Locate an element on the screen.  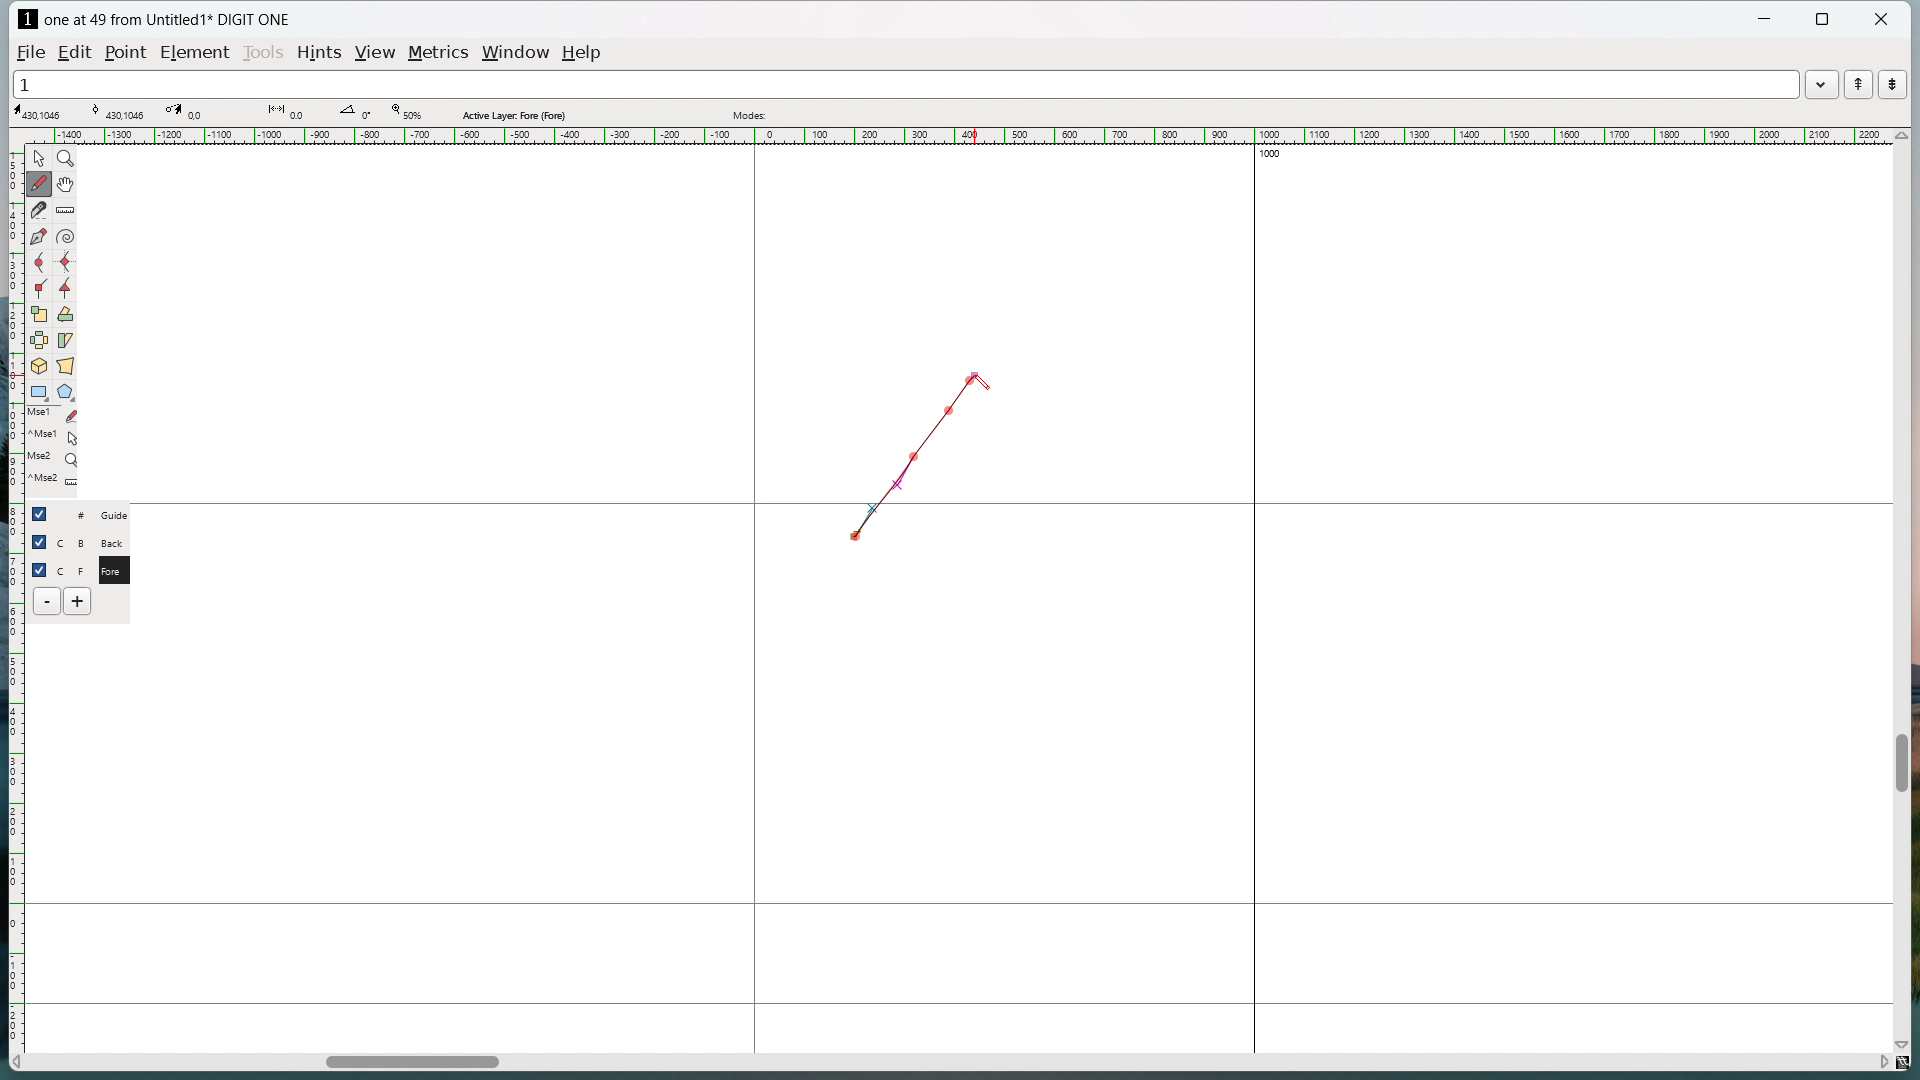
pointer is located at coordinates (40, 158).